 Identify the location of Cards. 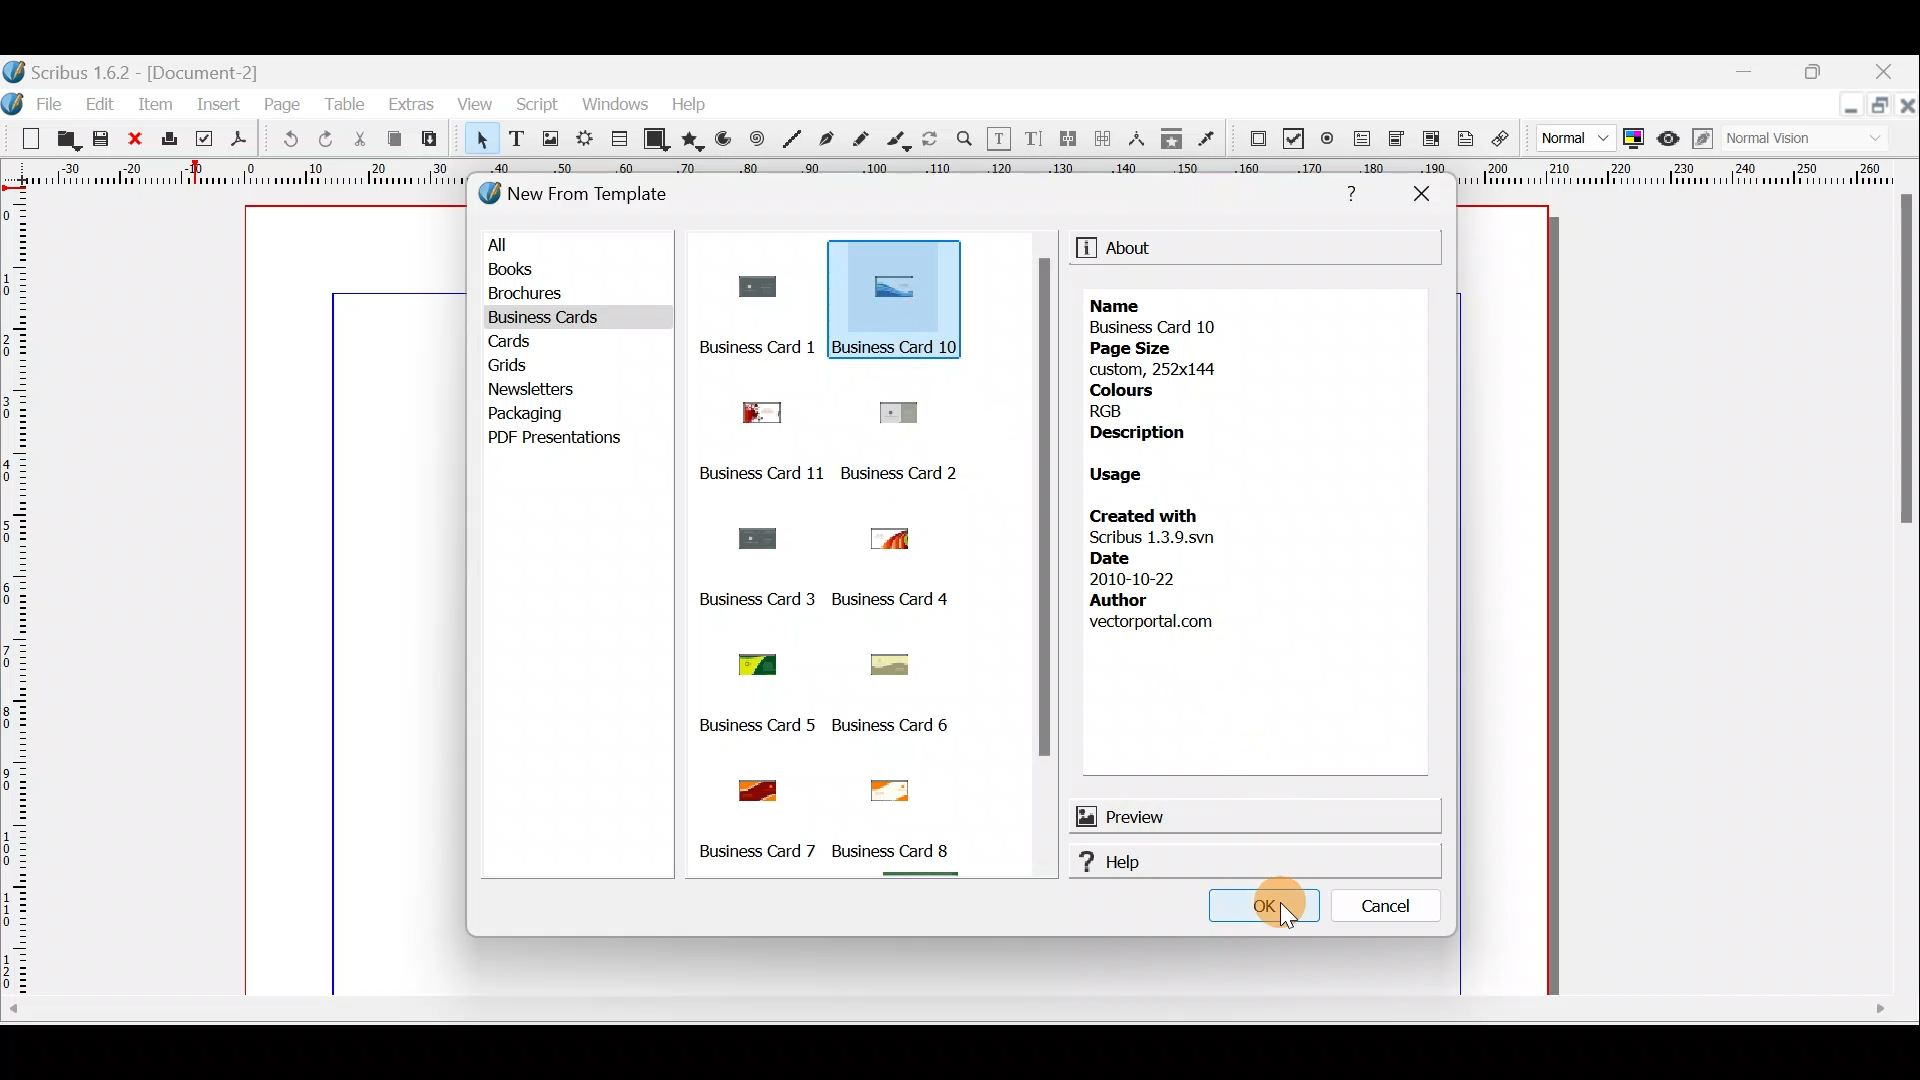
(530, 345).